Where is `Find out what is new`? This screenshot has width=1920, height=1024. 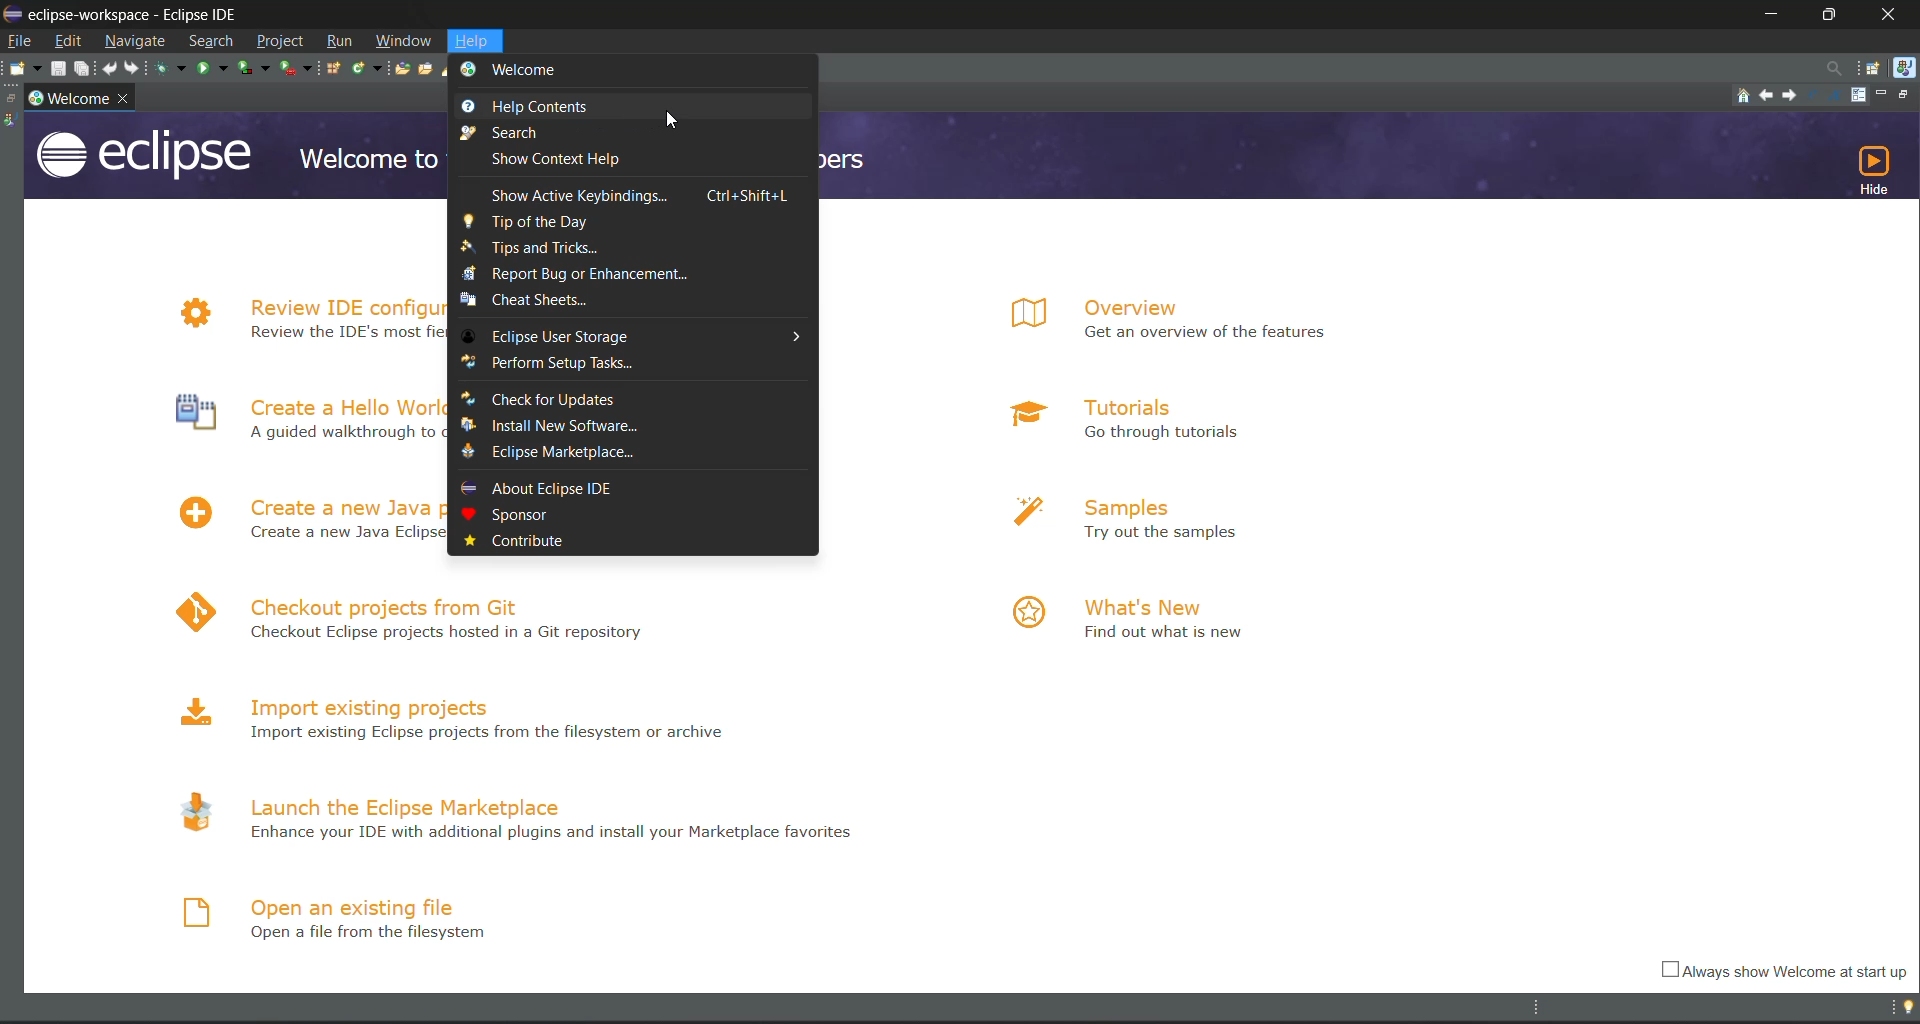 Find out what is new is located at coordinates (1164, 632).